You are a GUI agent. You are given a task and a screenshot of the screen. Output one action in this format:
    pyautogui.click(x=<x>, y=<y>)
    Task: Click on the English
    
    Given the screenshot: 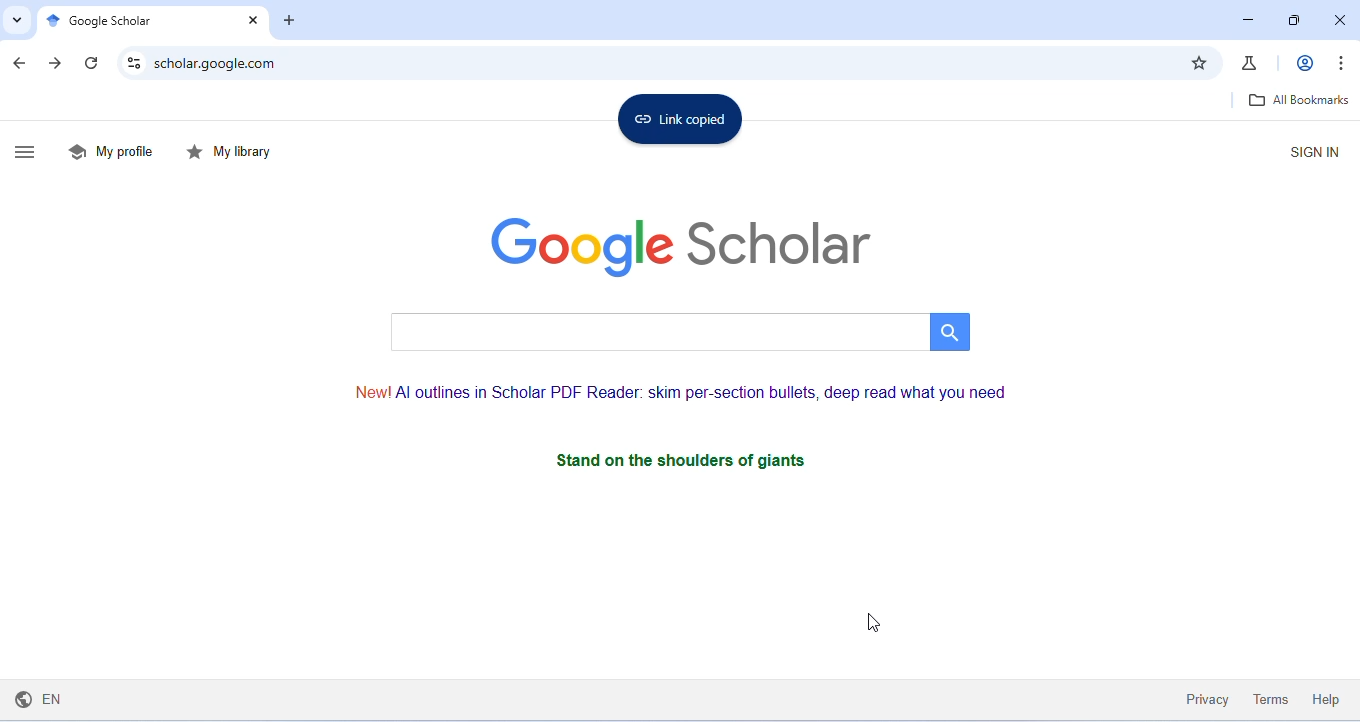 What is the action you would take?
    pyautogui.click(x=40, y=697)
    